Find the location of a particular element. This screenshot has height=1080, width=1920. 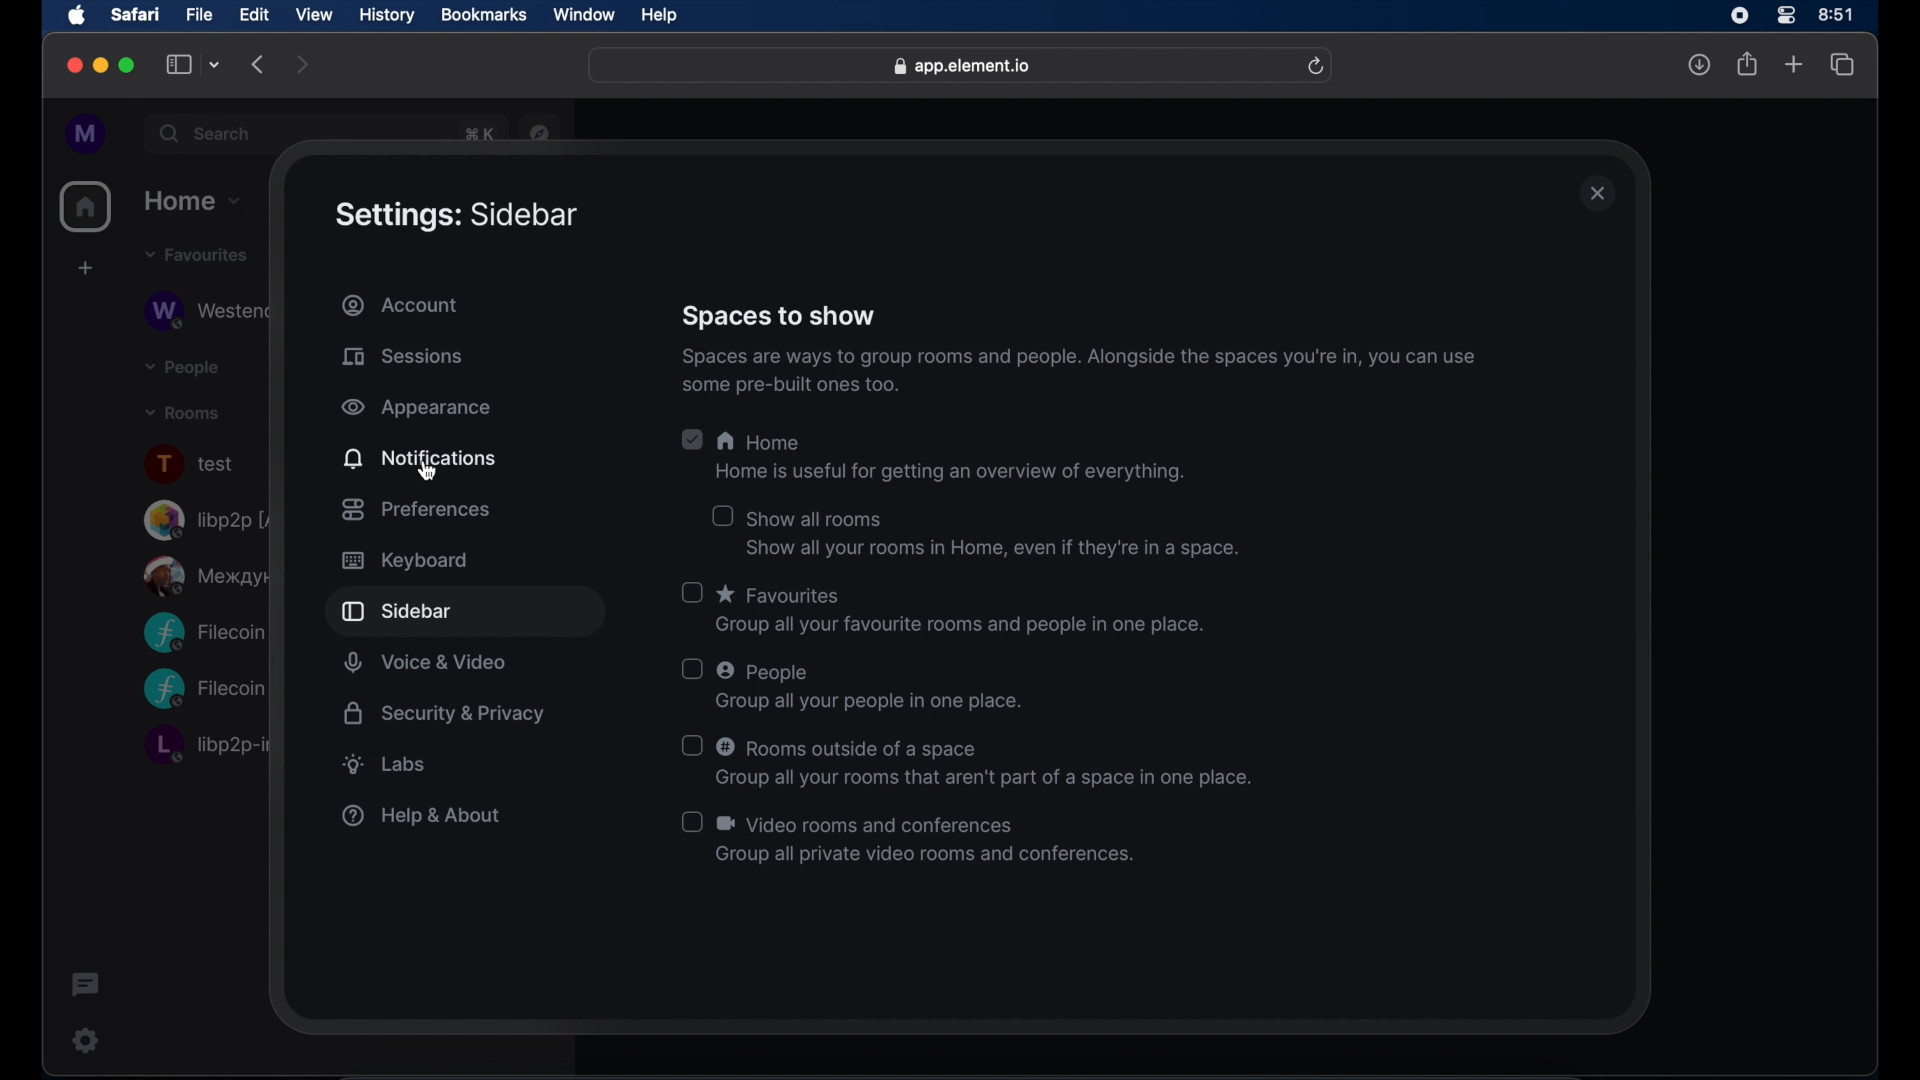

O show all rooms
Show all your rooms in Home, even if they're in a space. is located at coordinates (982, 529).